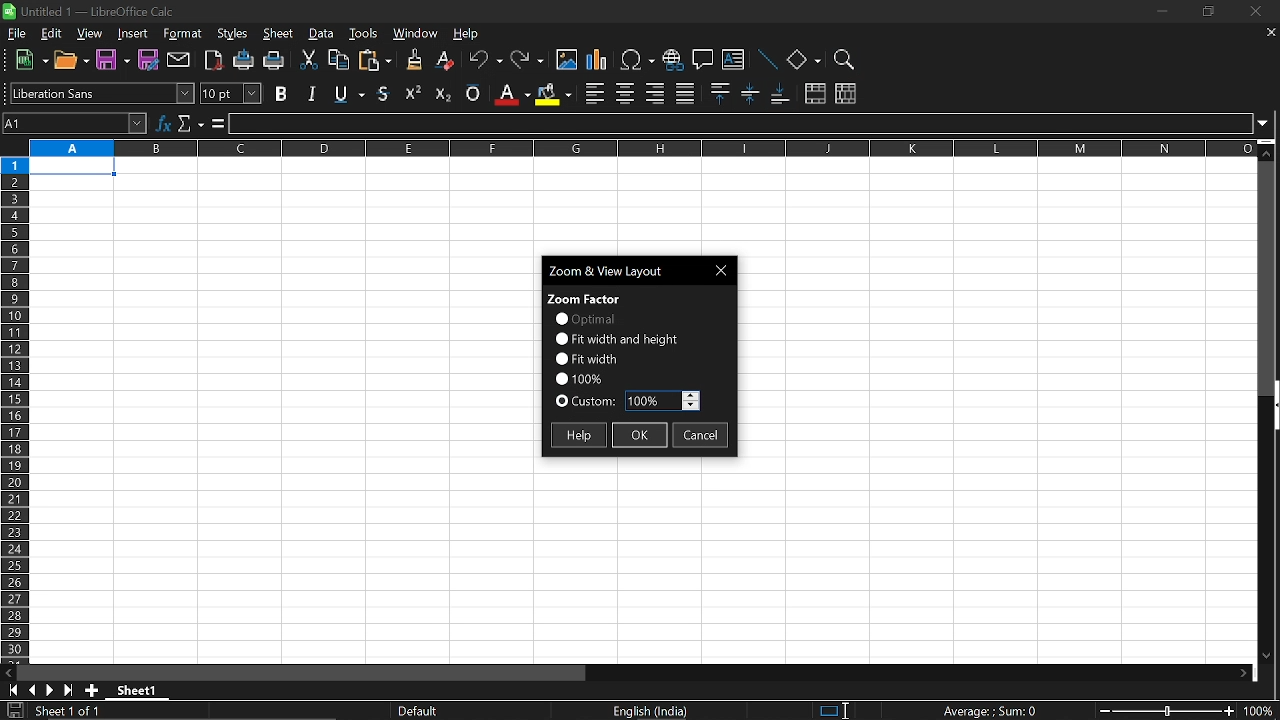 This screenshot has height=720, width=1280. I want to click on optional, so click(584, 319).